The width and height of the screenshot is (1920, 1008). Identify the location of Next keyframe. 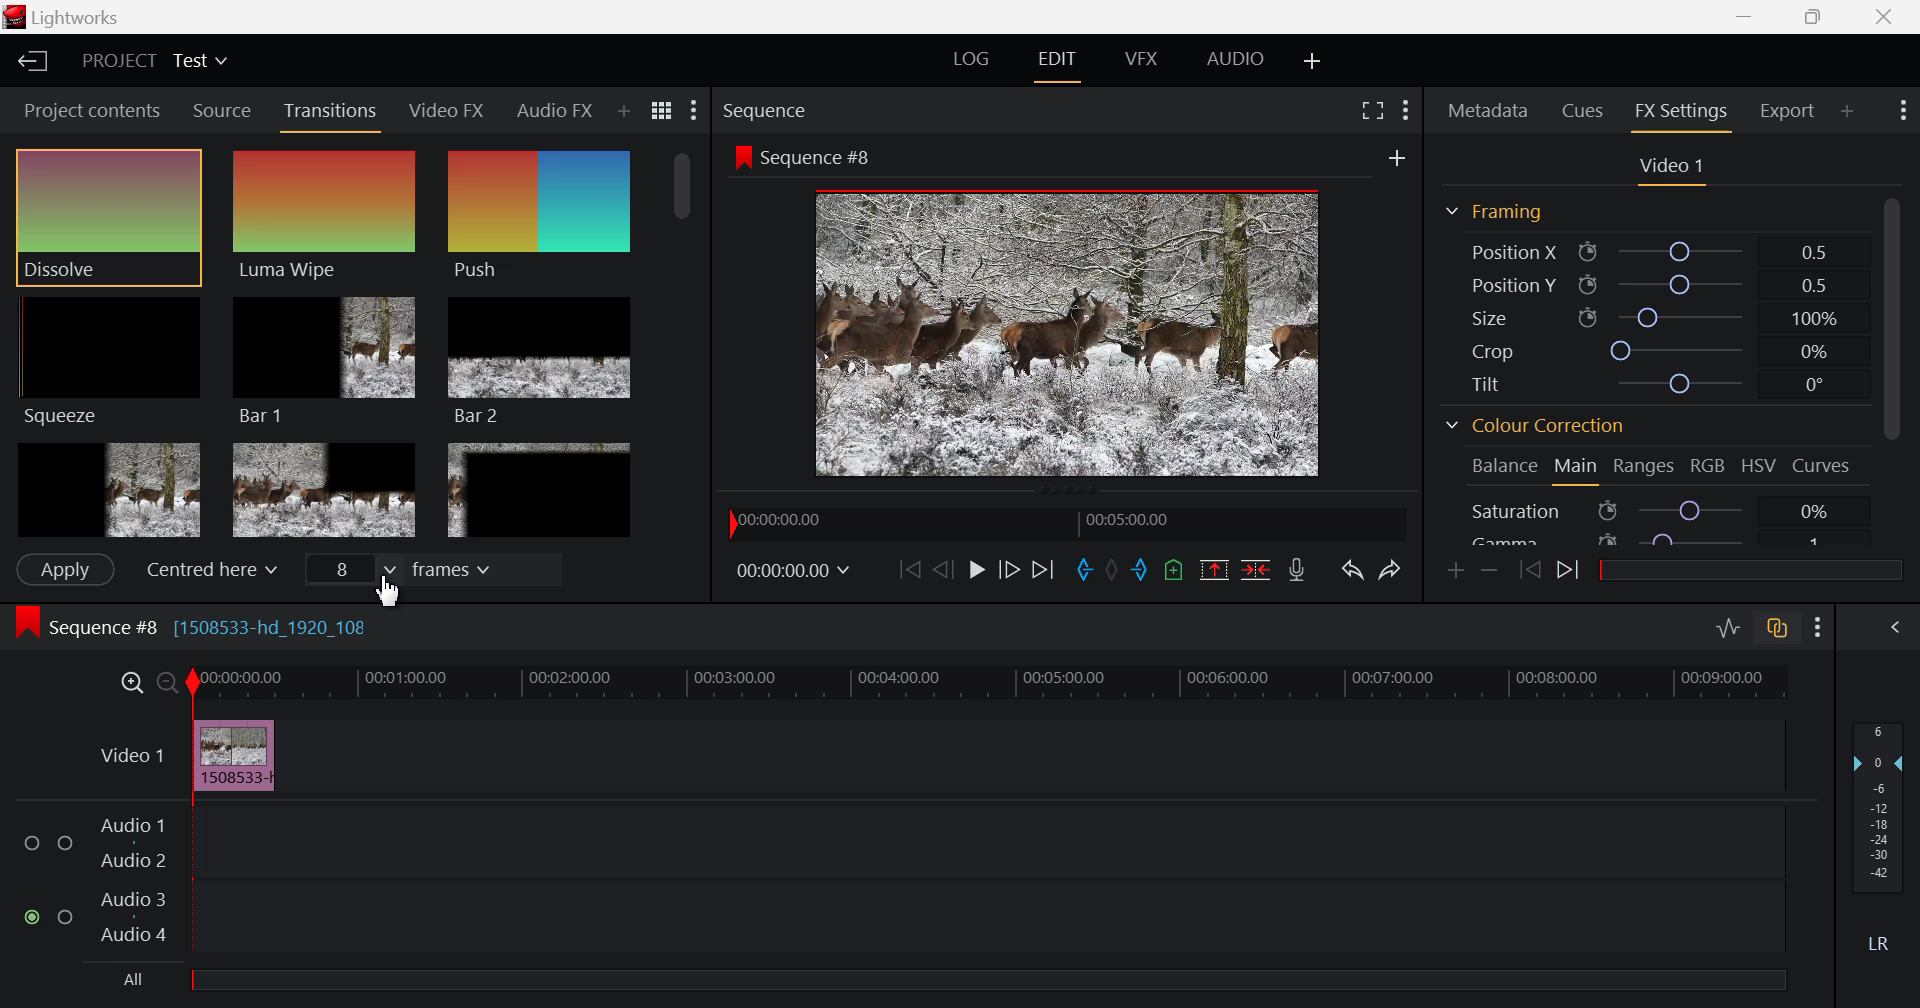
(1570, 570).